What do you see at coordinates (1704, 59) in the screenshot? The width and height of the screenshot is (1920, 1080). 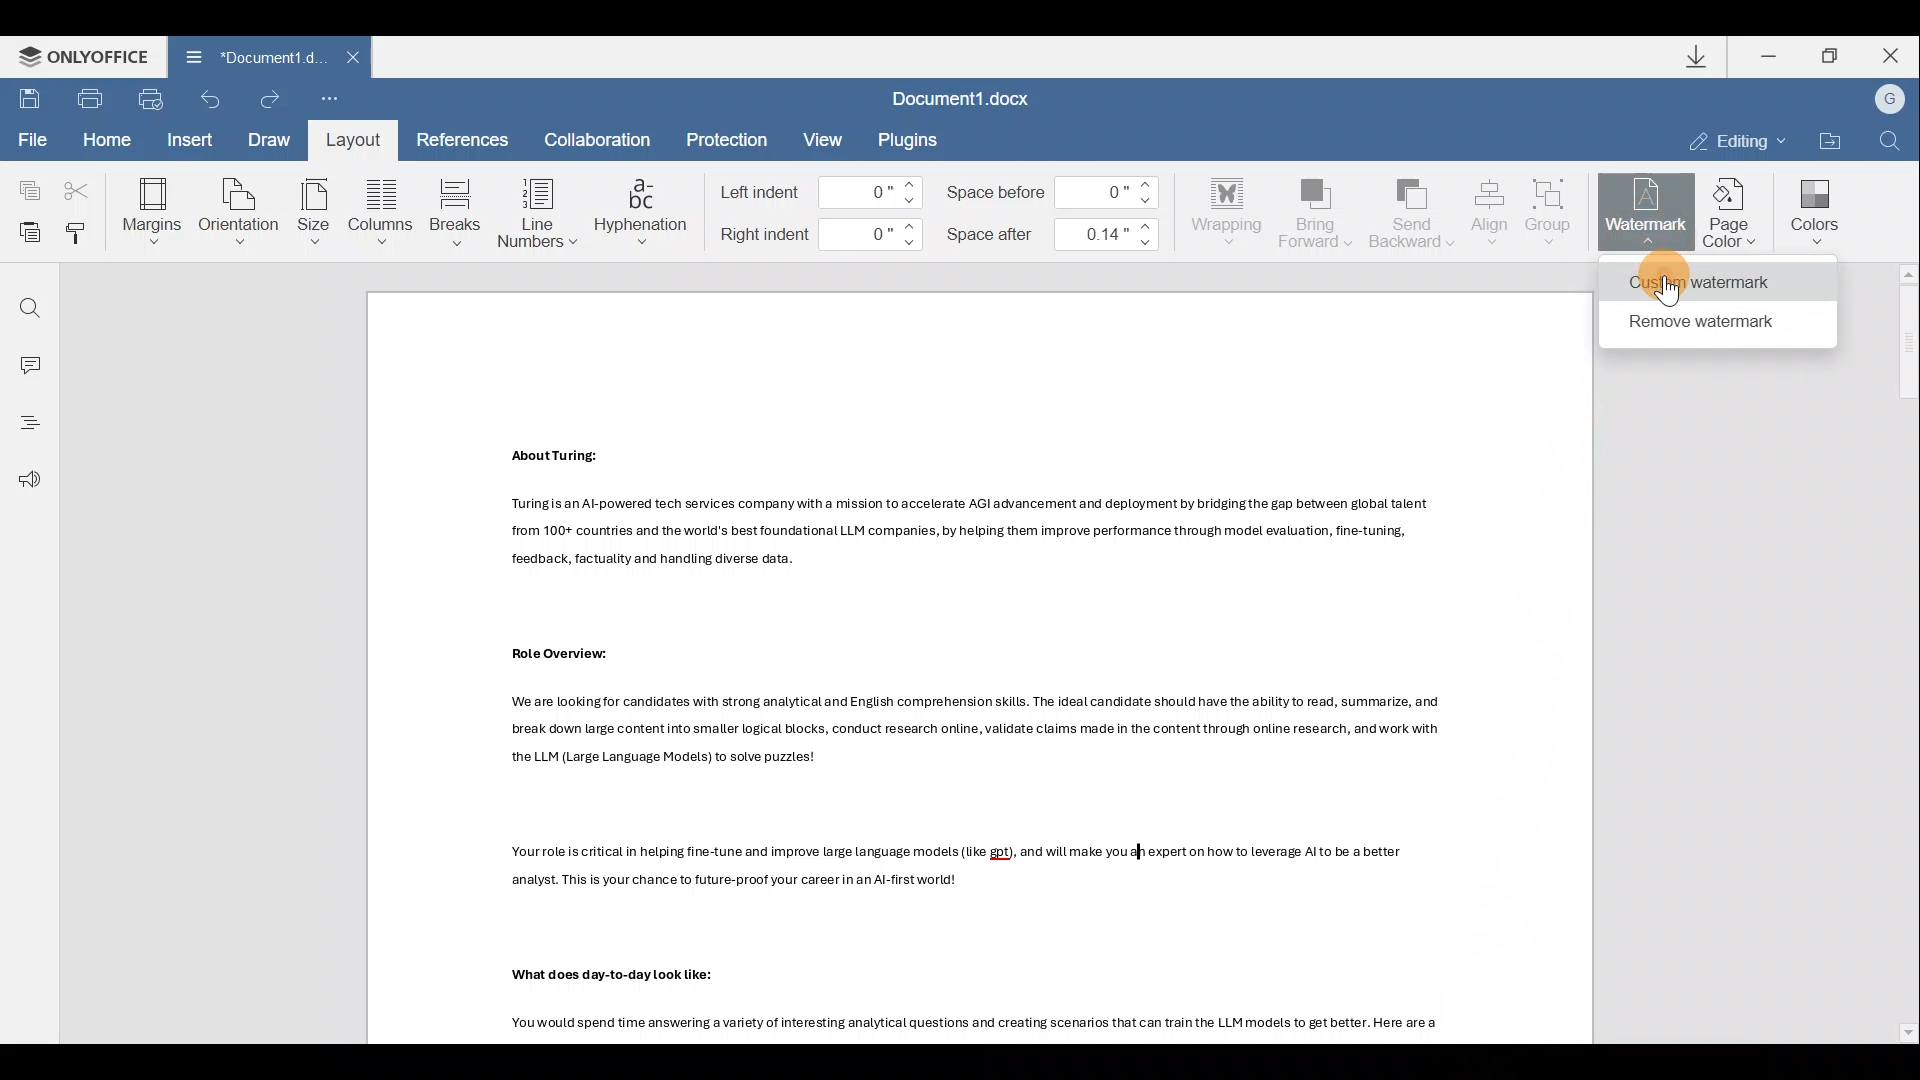 I see `Downloads` at bounding box center [1704, 59].